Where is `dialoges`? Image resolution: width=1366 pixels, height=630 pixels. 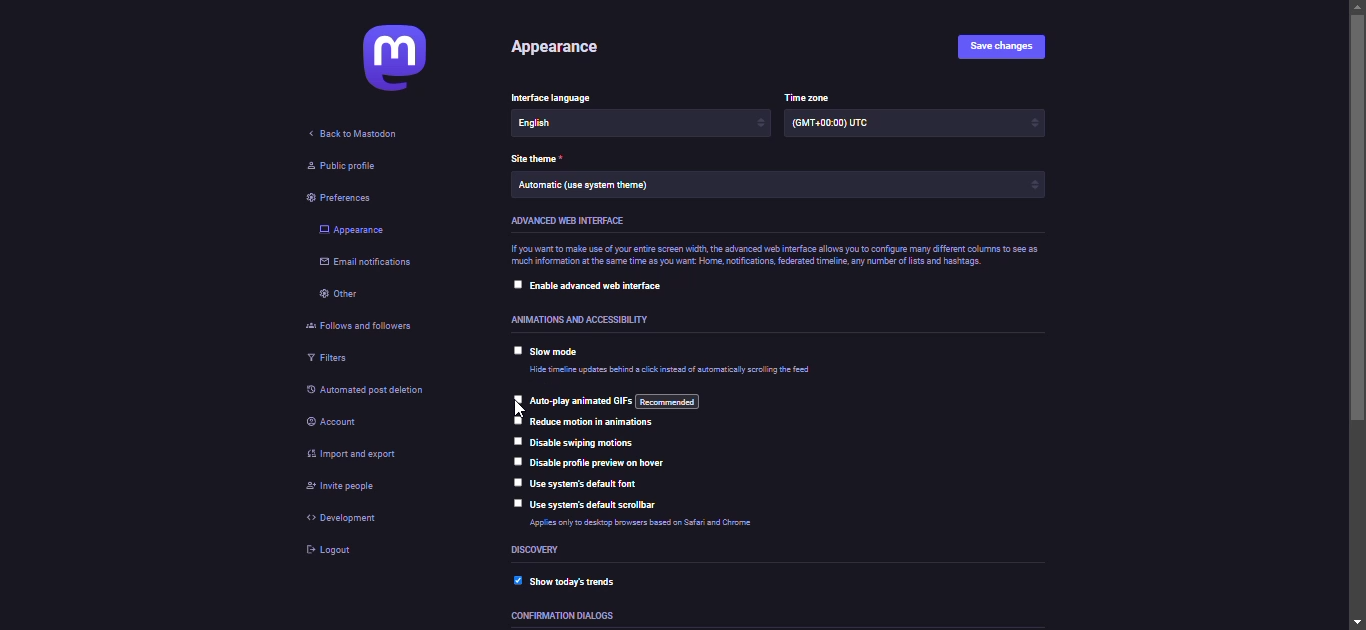
dialoges is located at coordinates (564, 617).